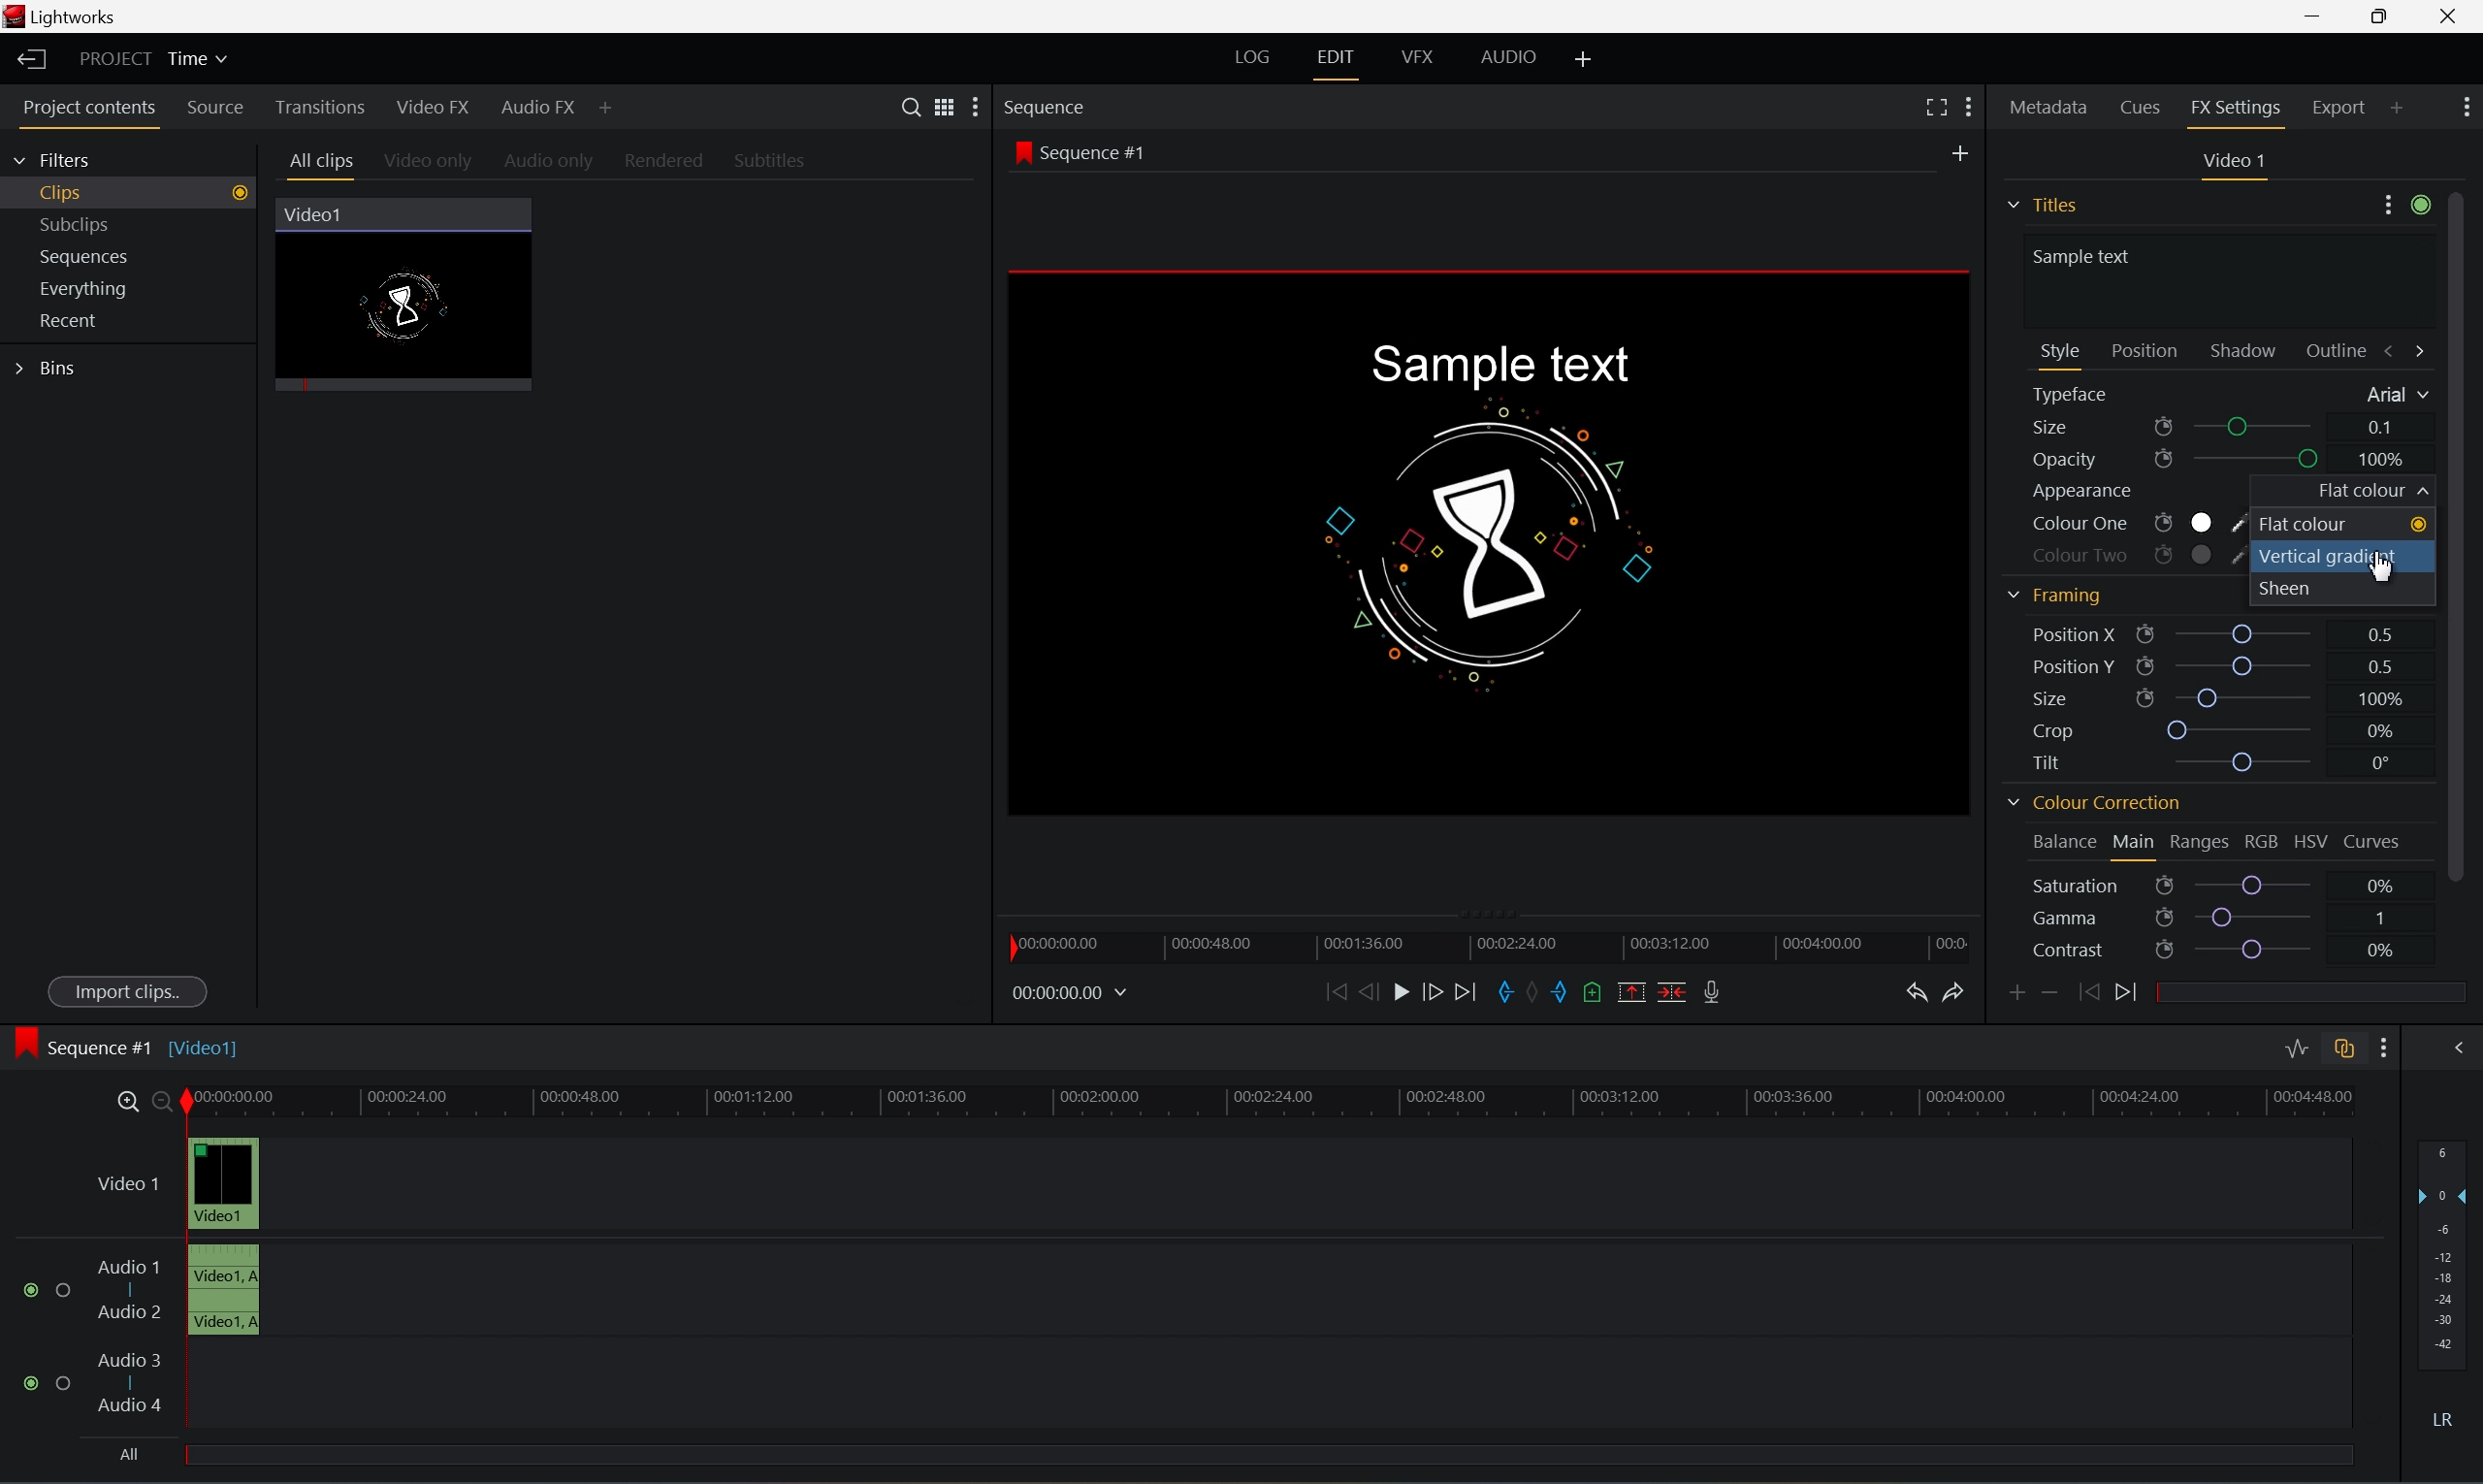 The width and height of the screenshot is (2483, 1484). Describe the element at coordinates (2078, 396) in the screenshot. I see `typeface` at that location.